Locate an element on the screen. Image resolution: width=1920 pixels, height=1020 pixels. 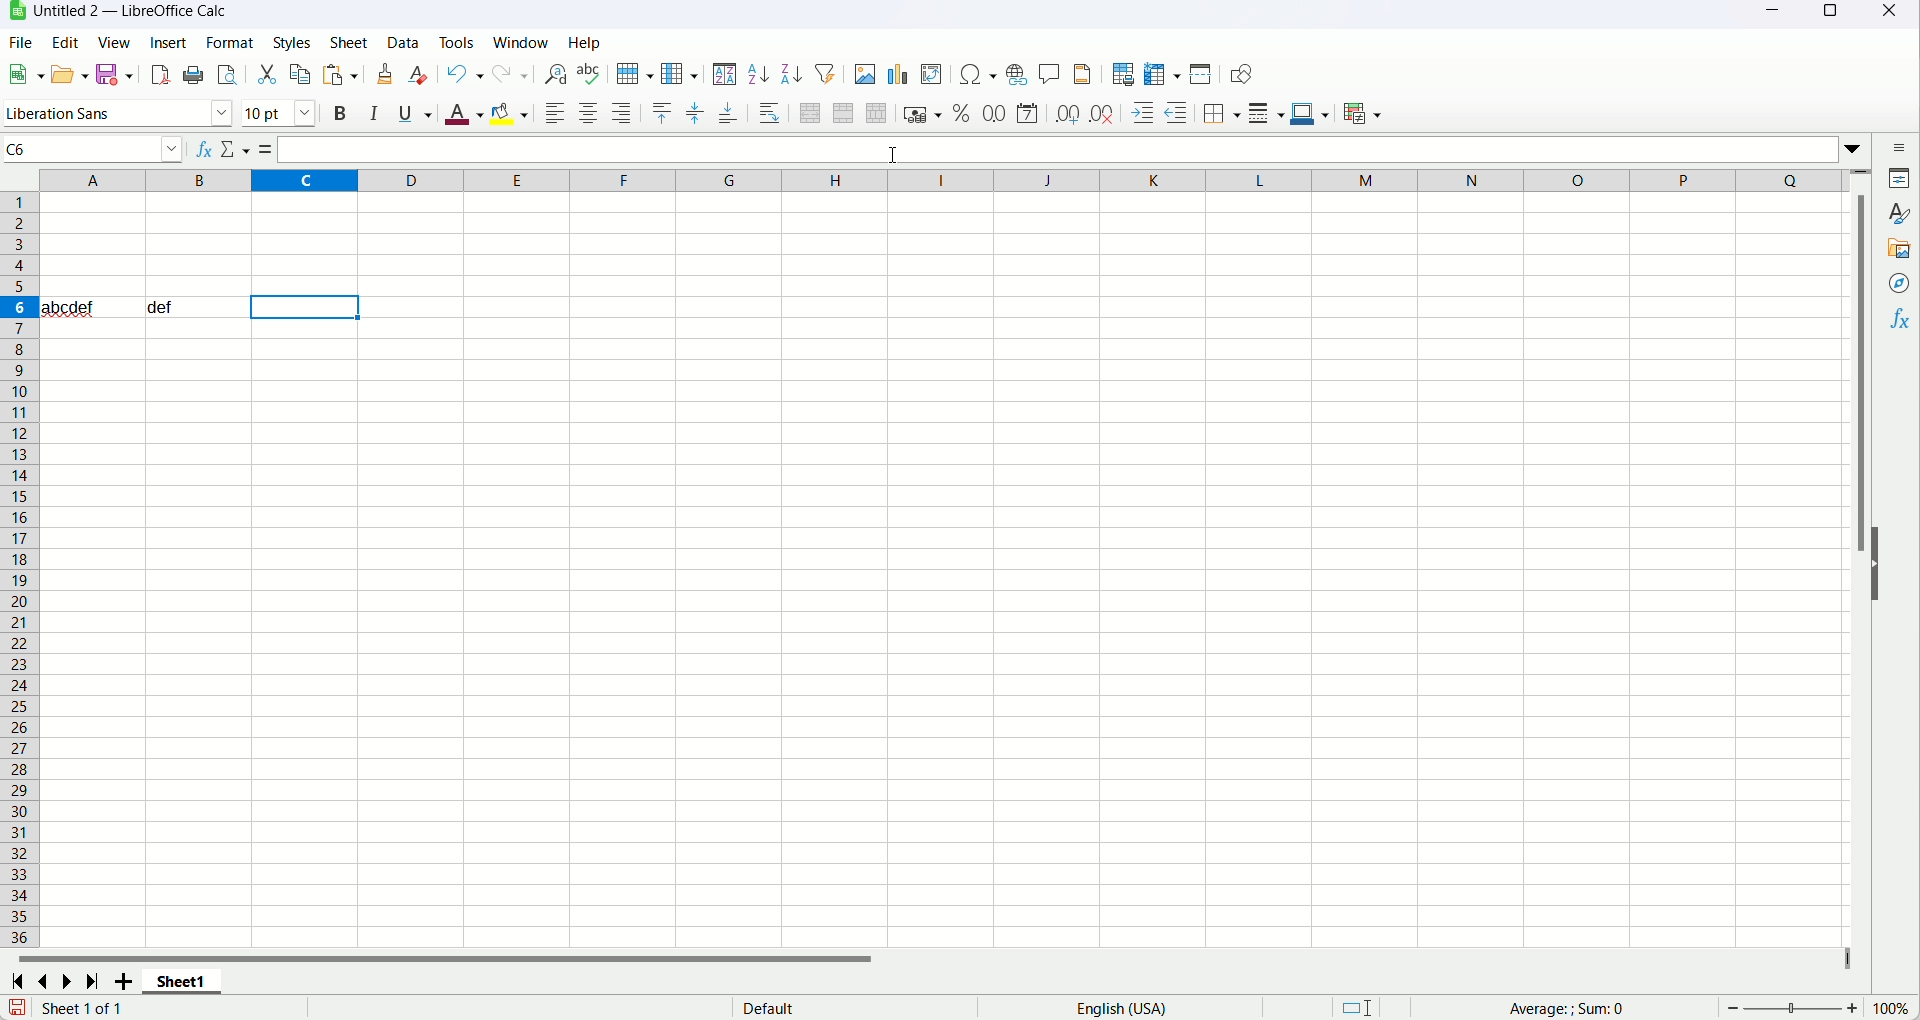
properties is located at coordinates (1900, 180).